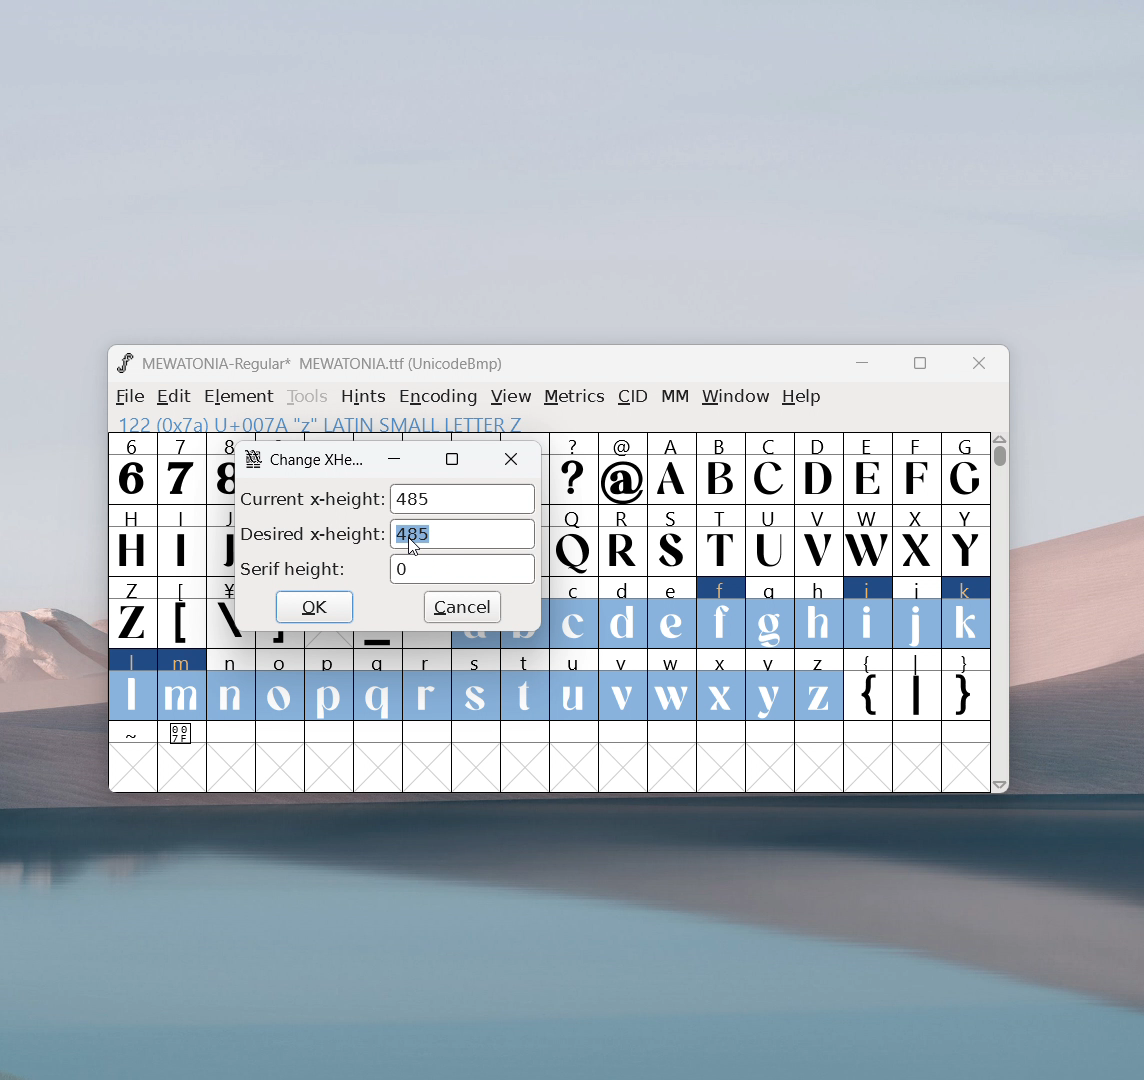 Image resolution: width=1144 pixels, height=1080 pixels. I want to click on 0 0 7 F, so click(183, 736).